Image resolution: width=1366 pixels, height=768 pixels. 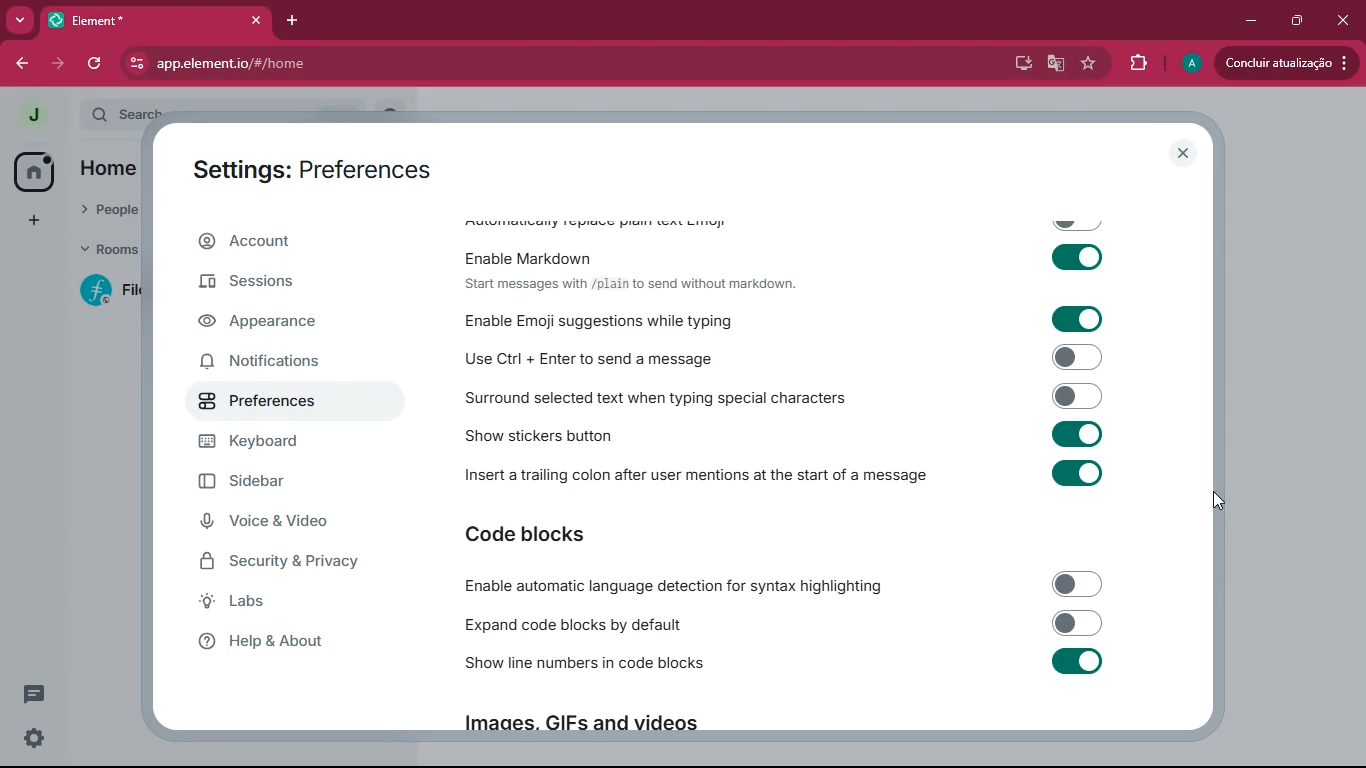 I want to click on profile, so click(x=1191, y=64).